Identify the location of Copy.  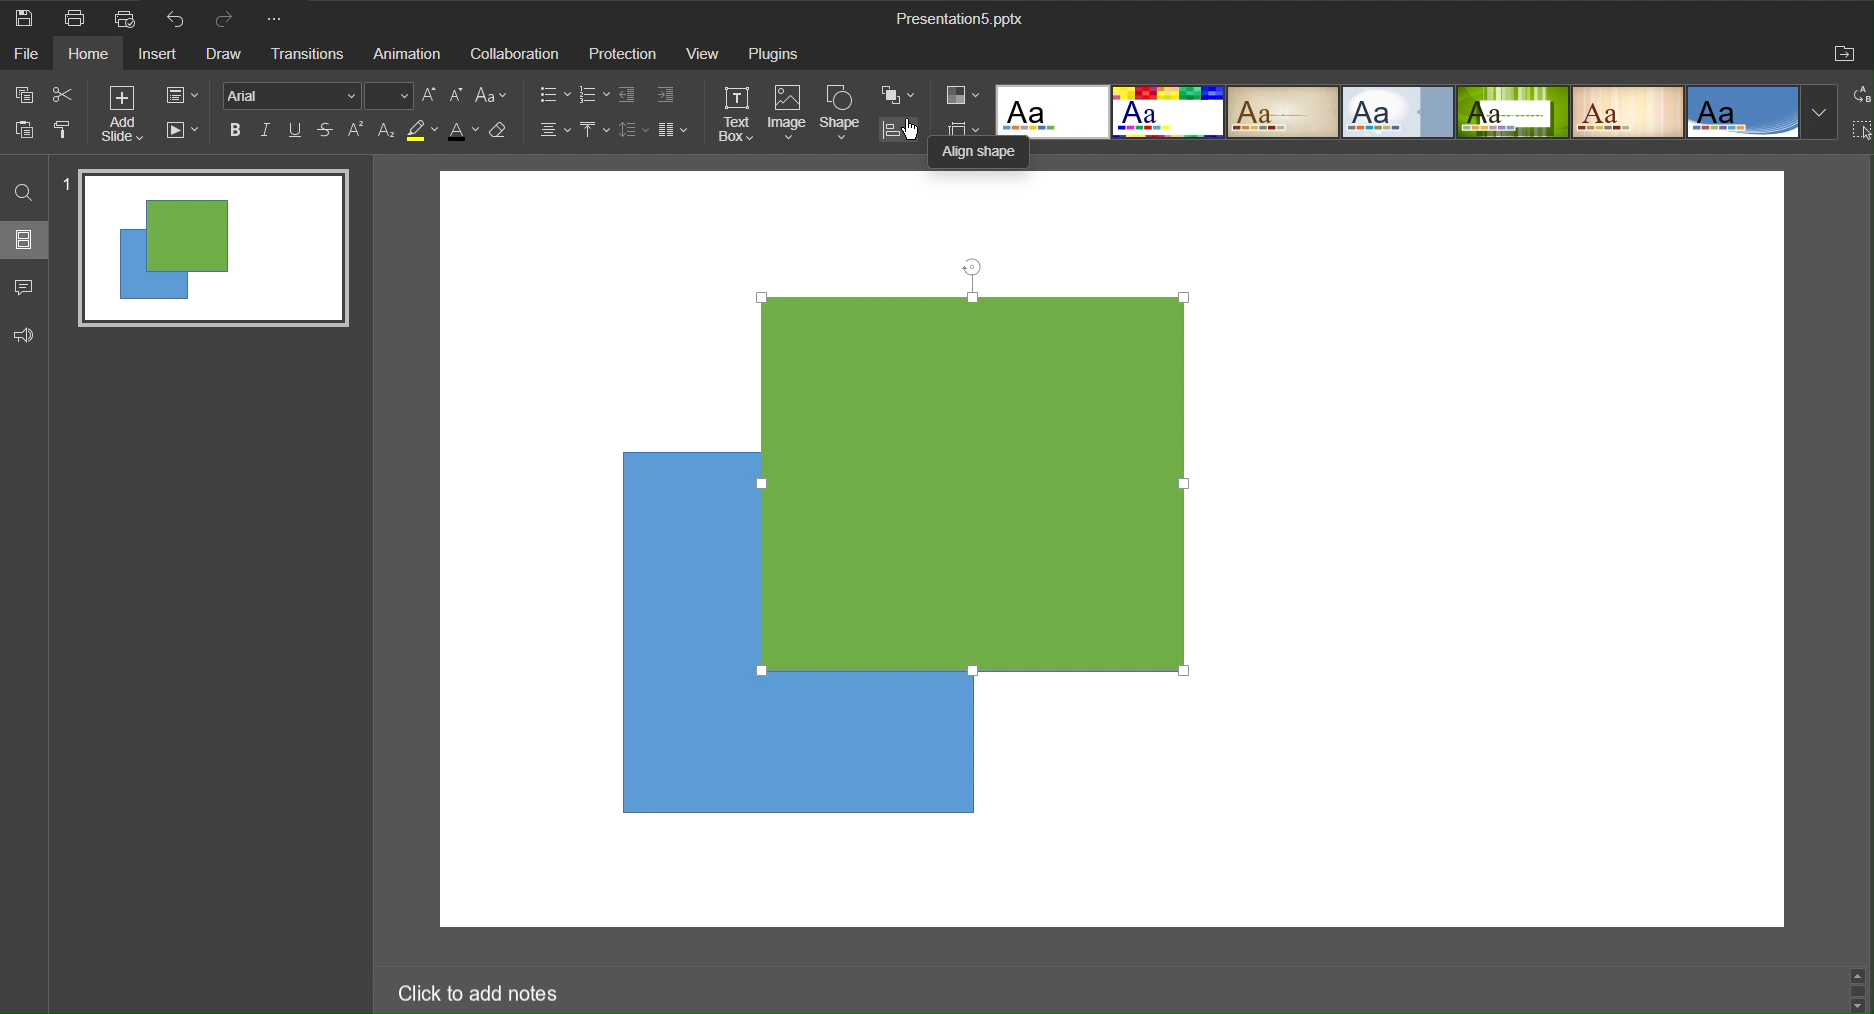
(21, 93).